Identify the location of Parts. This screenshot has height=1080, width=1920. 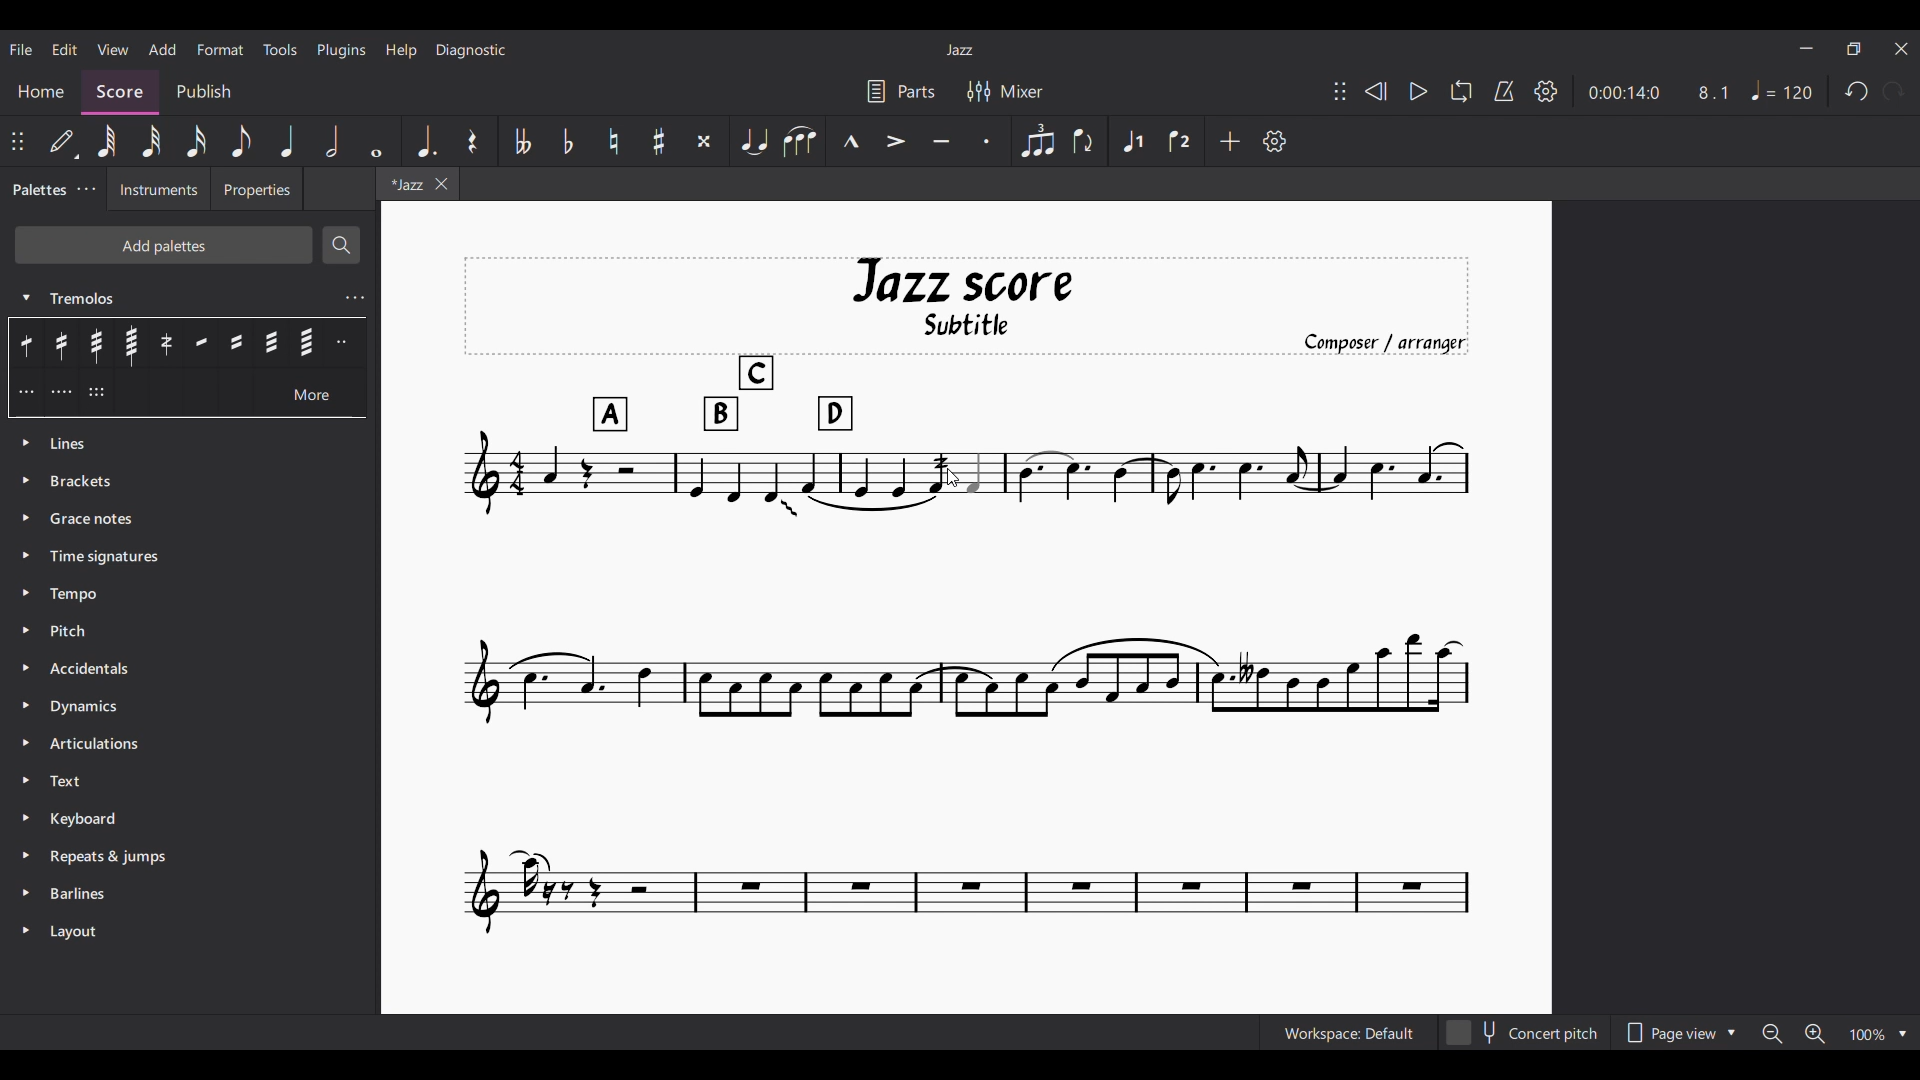
(902, 90).